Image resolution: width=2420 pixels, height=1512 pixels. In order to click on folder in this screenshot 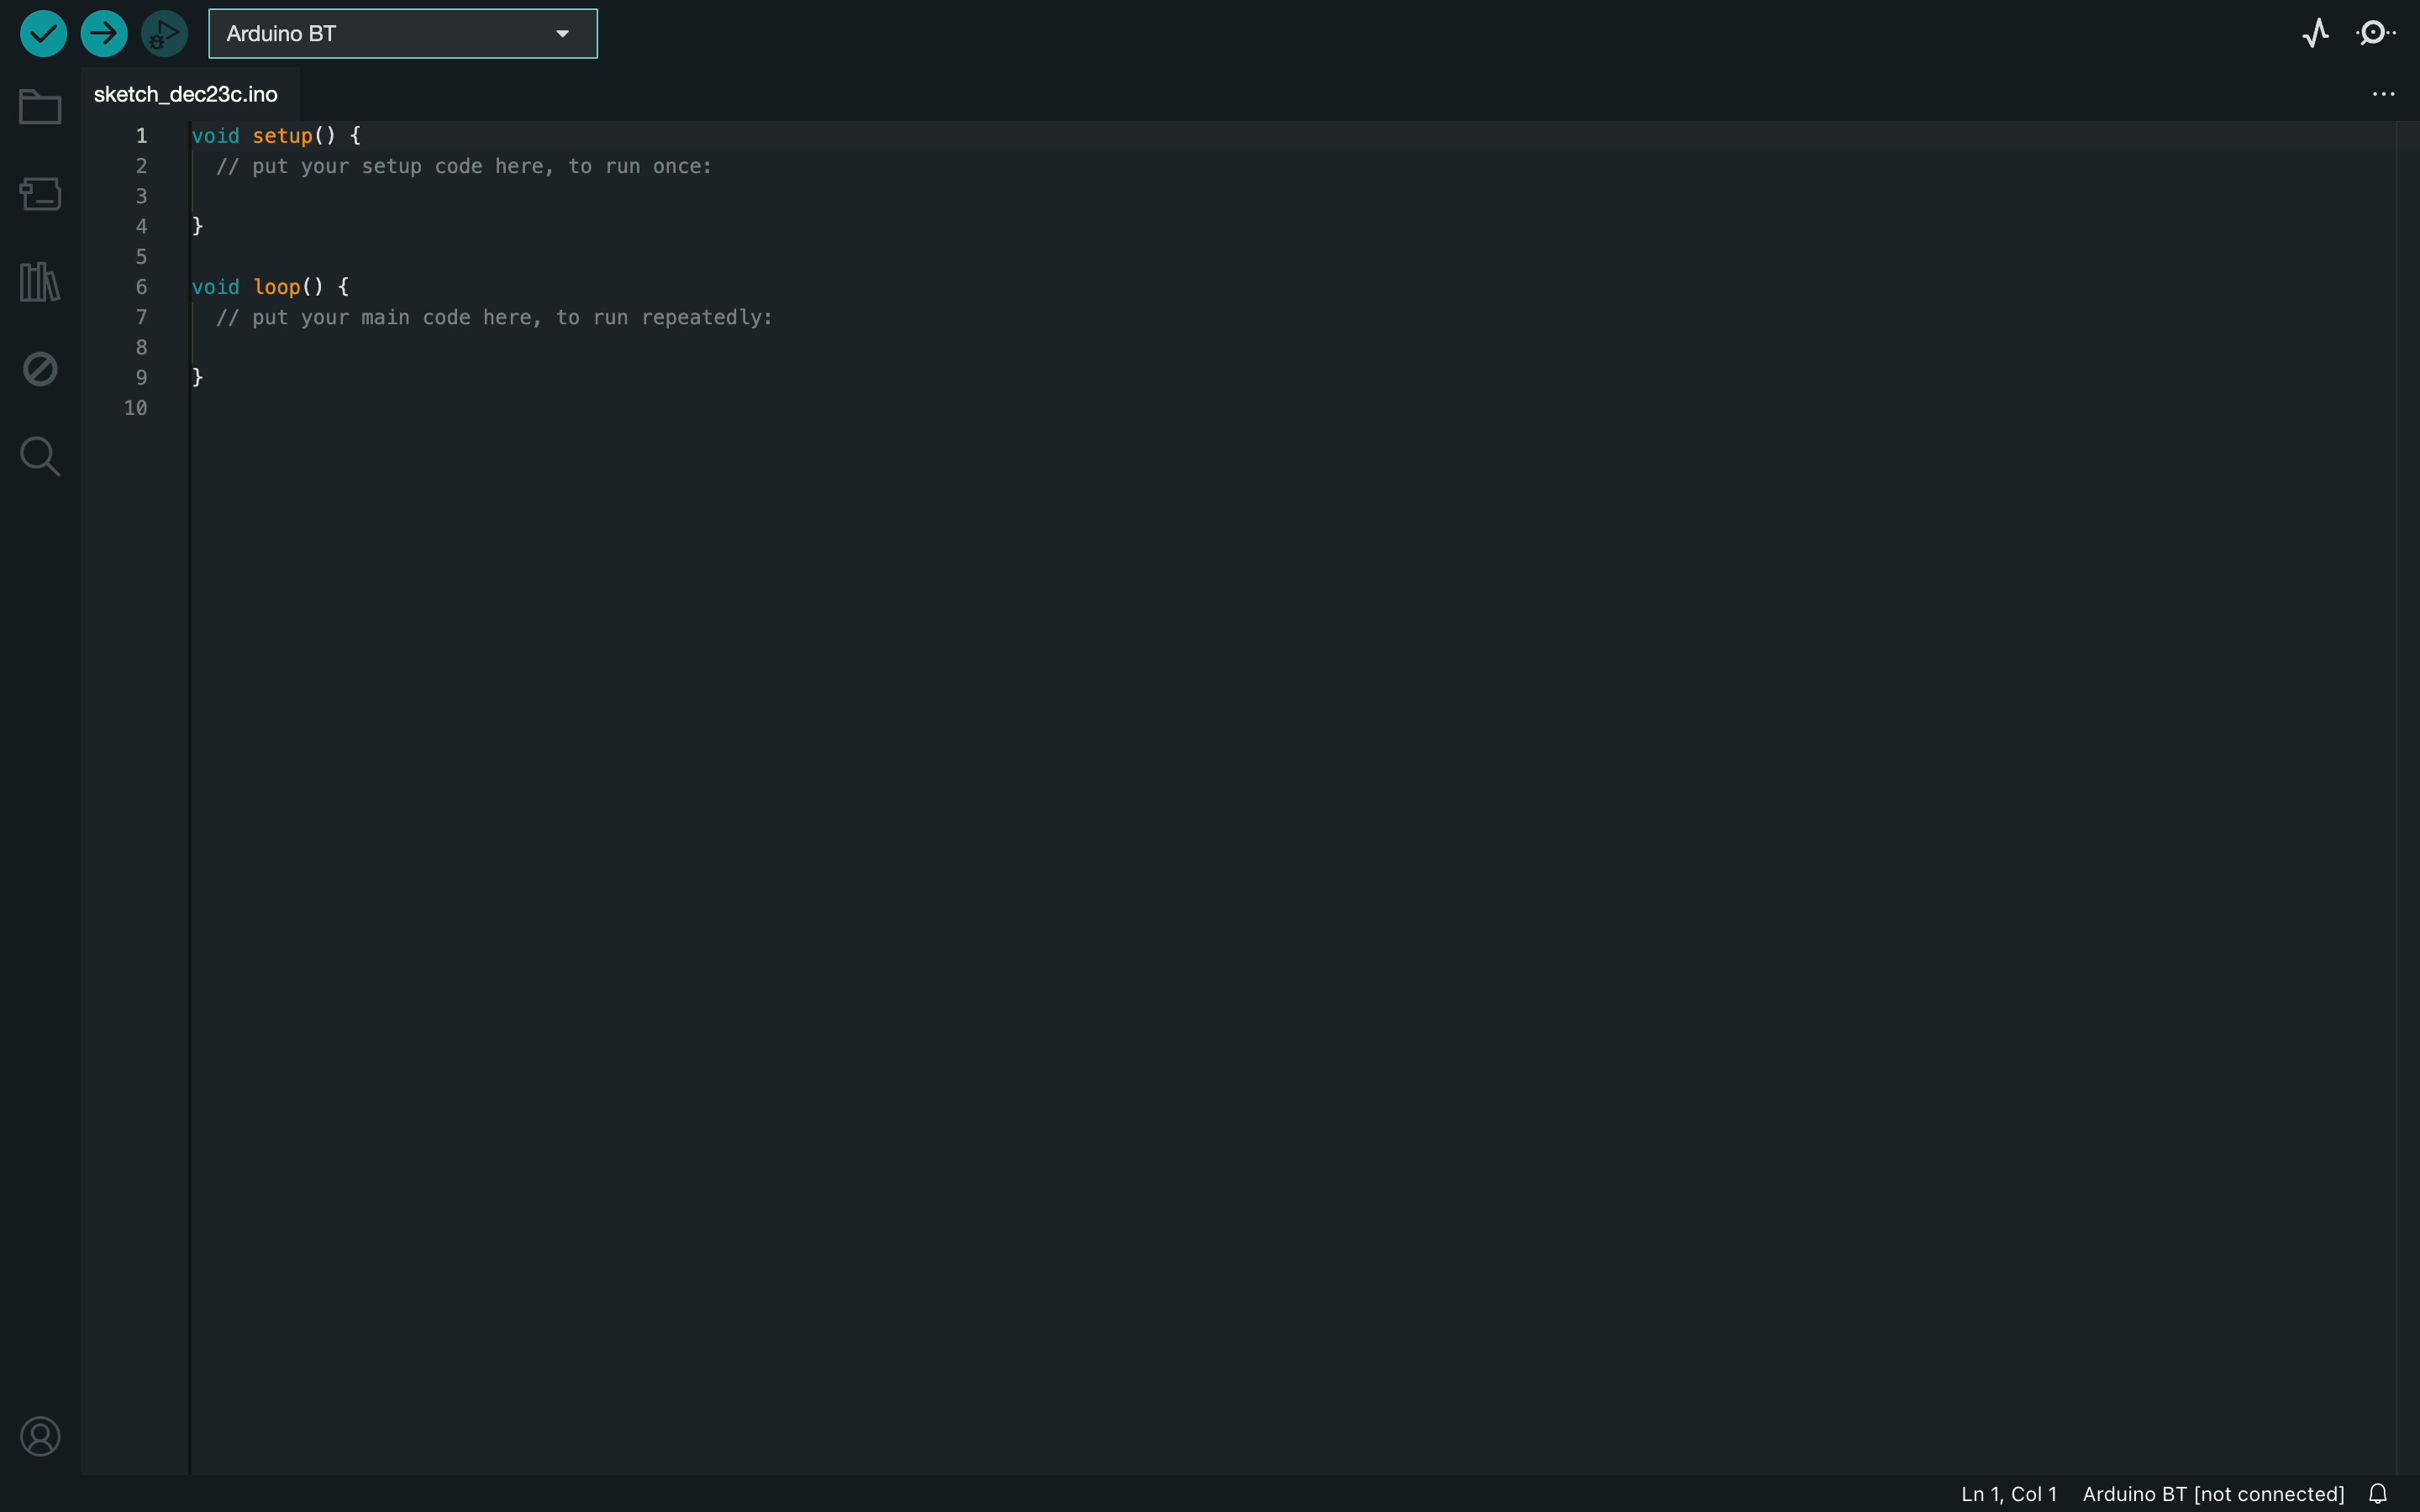, I will do `click(40, 112)`.